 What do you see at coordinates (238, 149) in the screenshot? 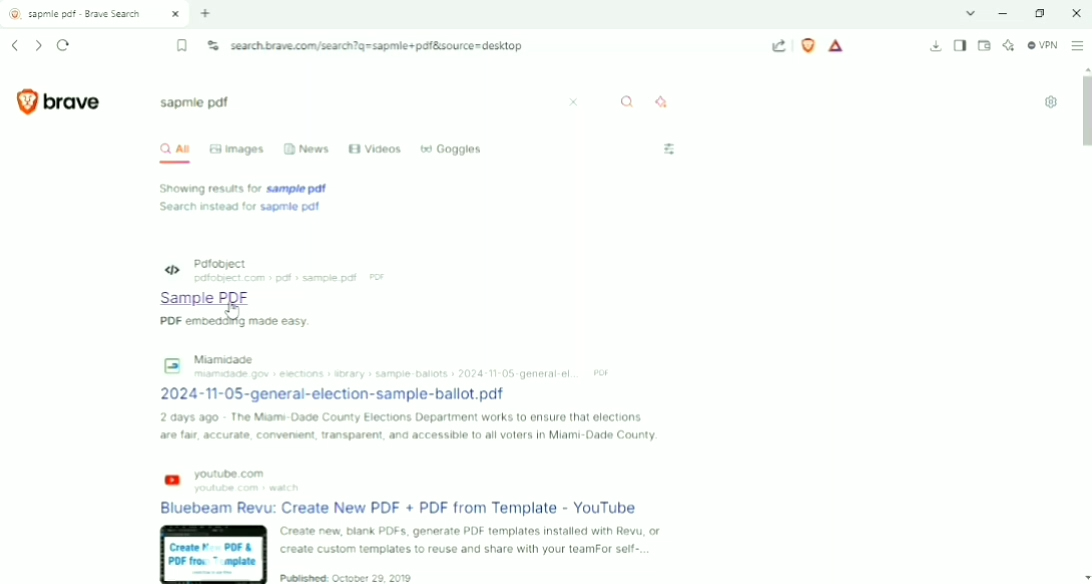
I see `Images` at bounding box center [238, 149].